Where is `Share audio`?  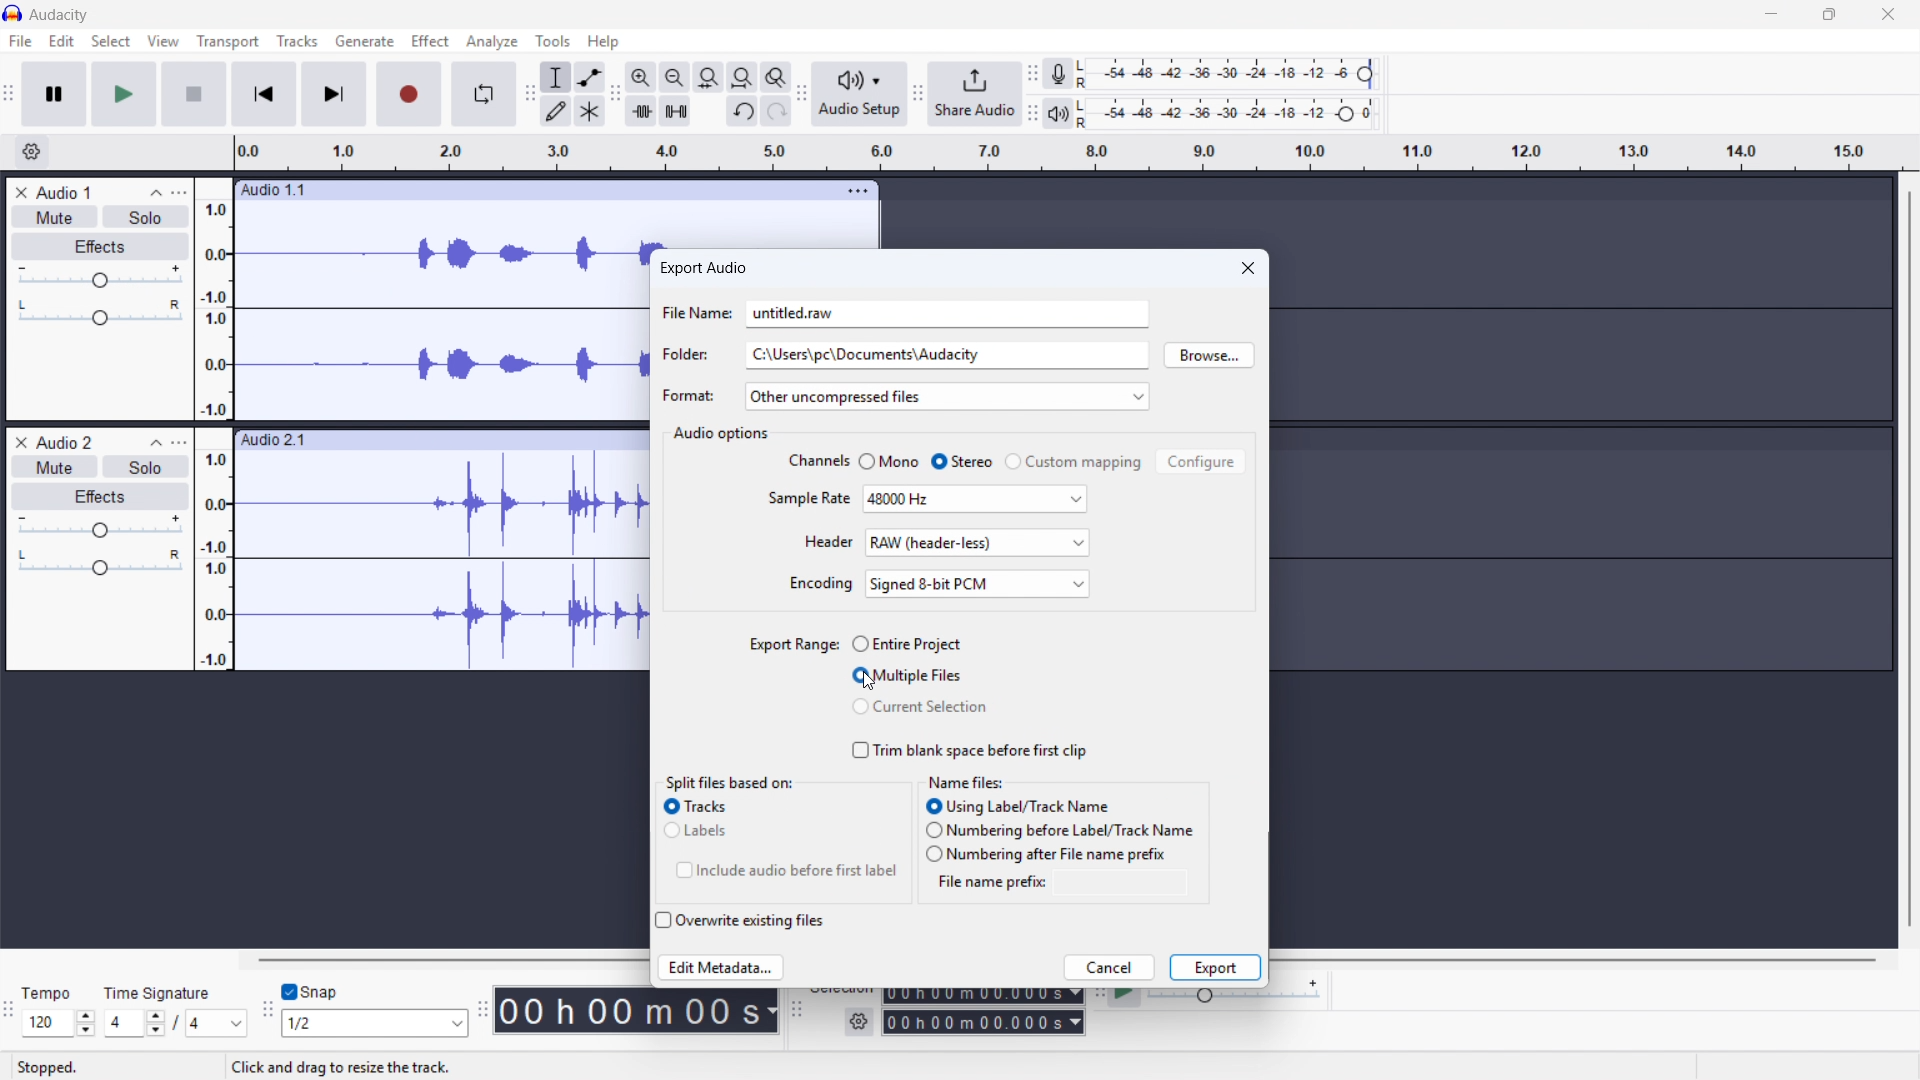
Share audio is located at coordinates (974, 94).